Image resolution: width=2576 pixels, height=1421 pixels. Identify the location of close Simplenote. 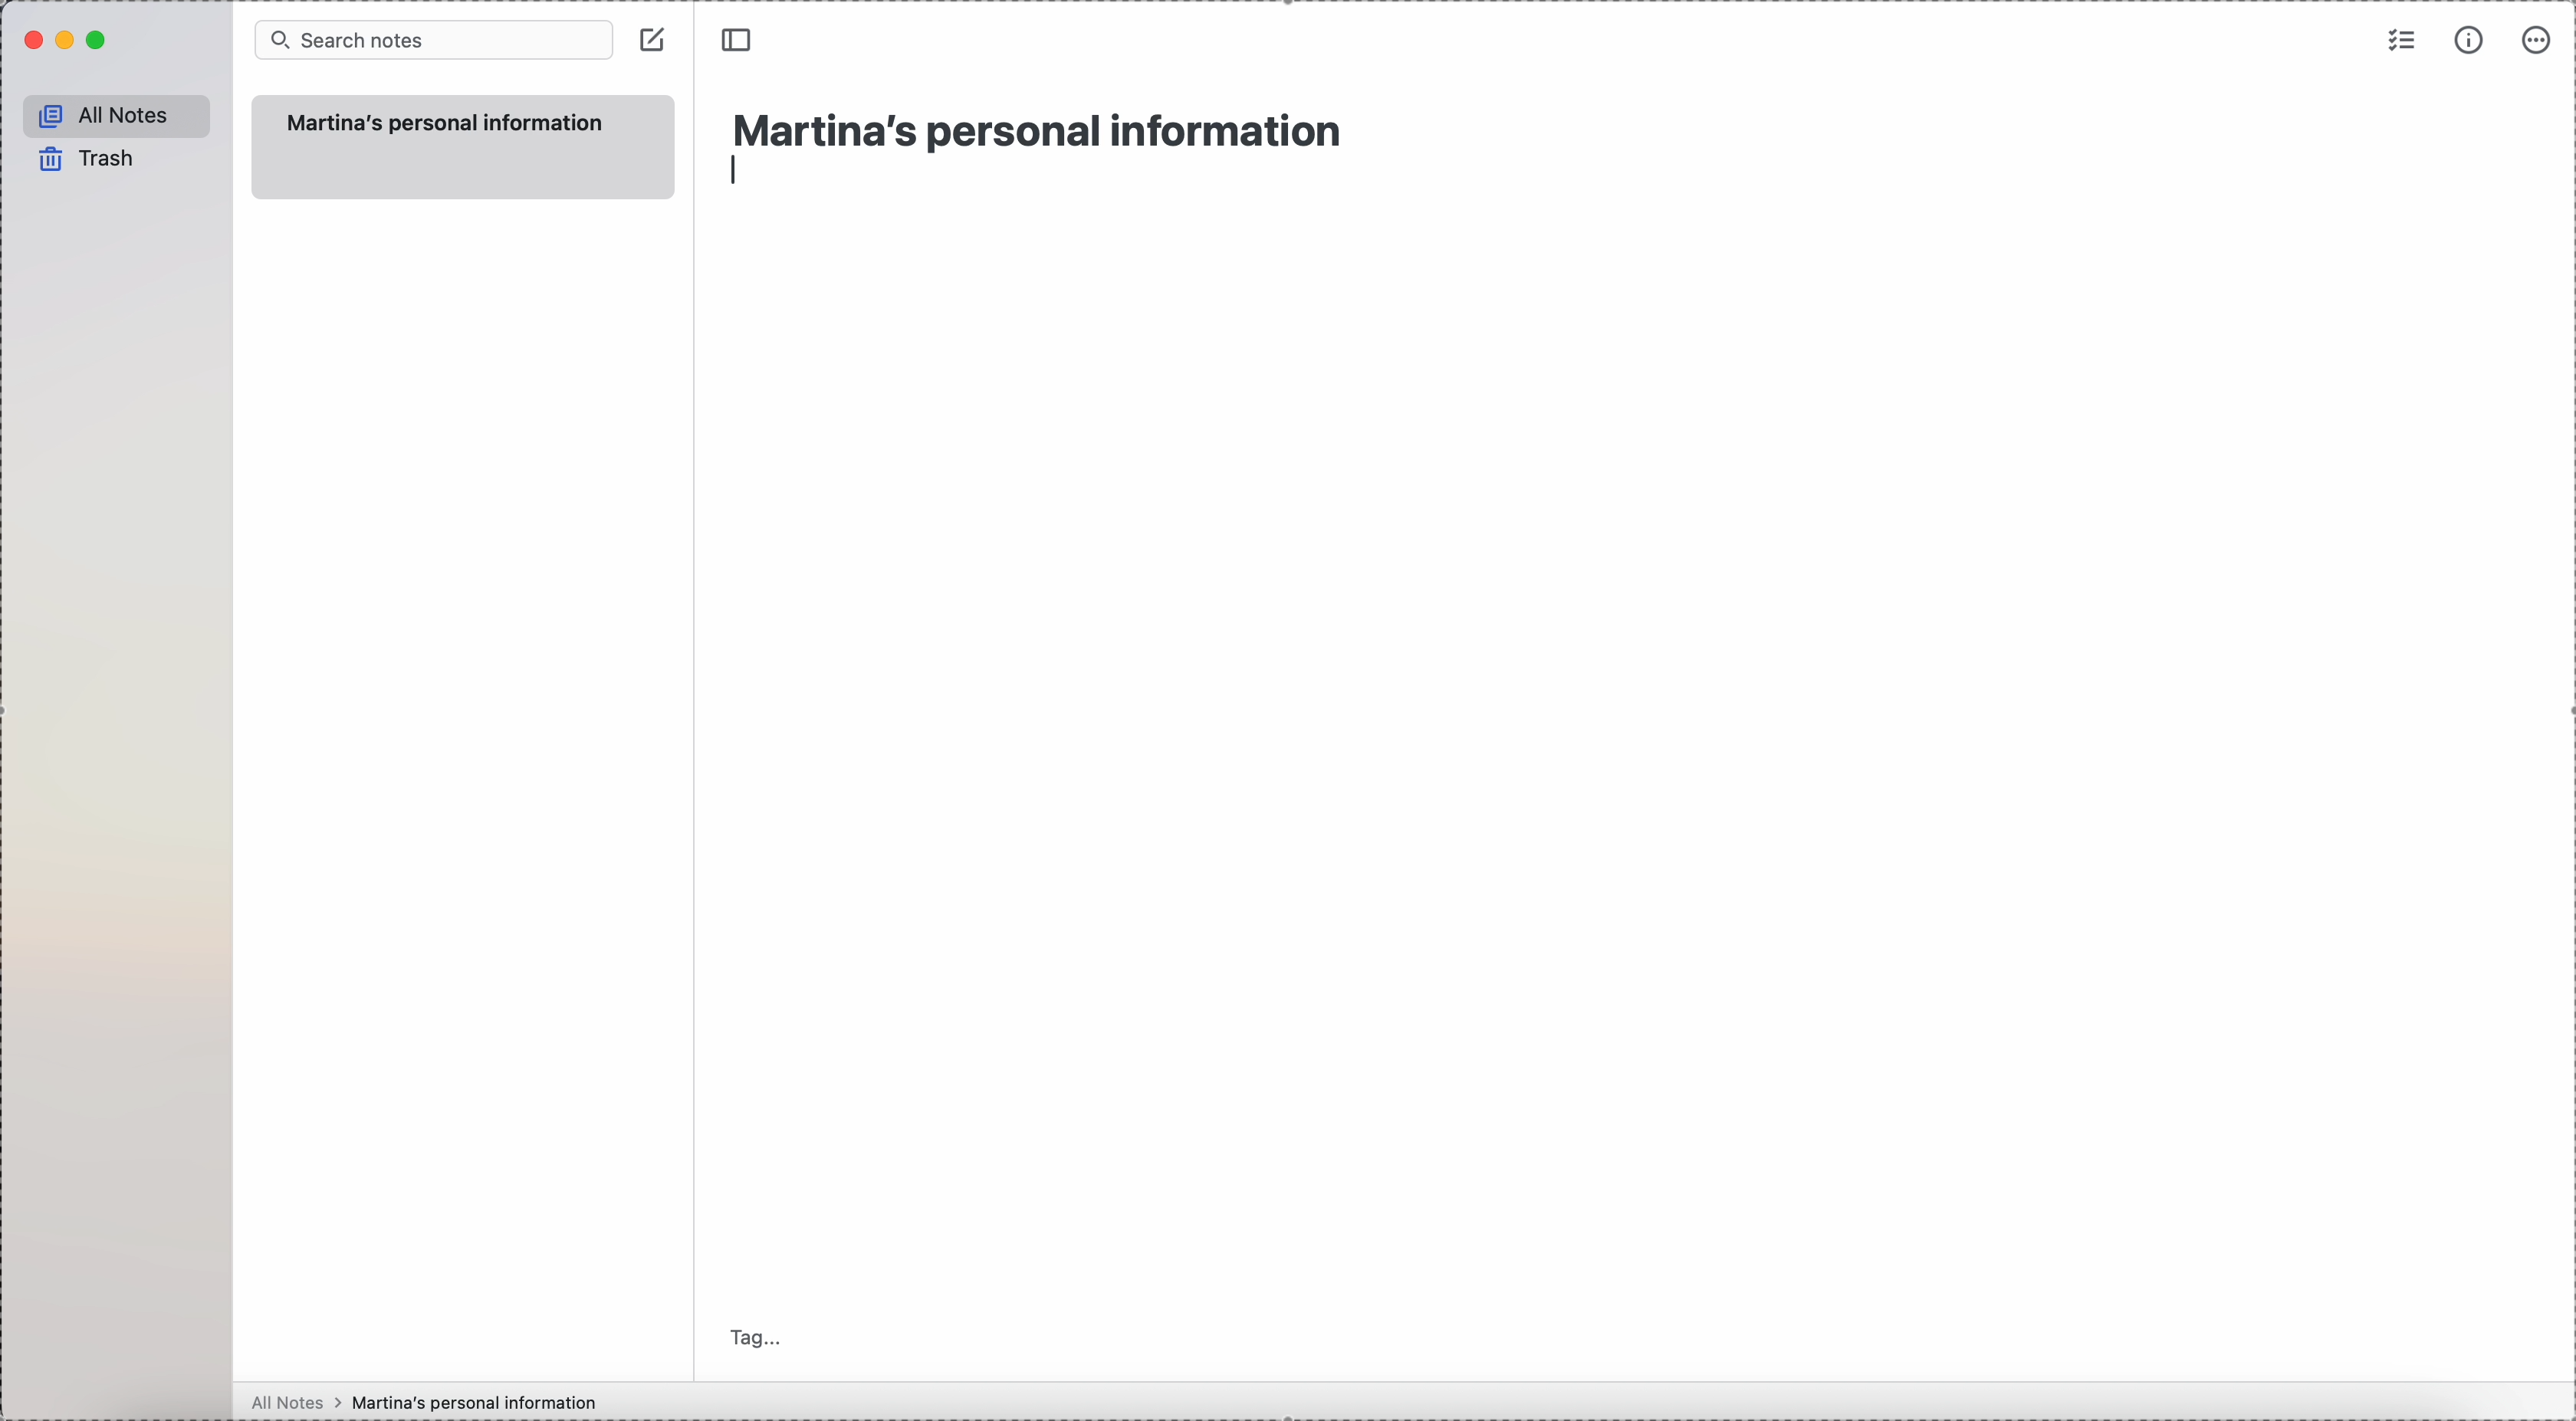
(31, 42).